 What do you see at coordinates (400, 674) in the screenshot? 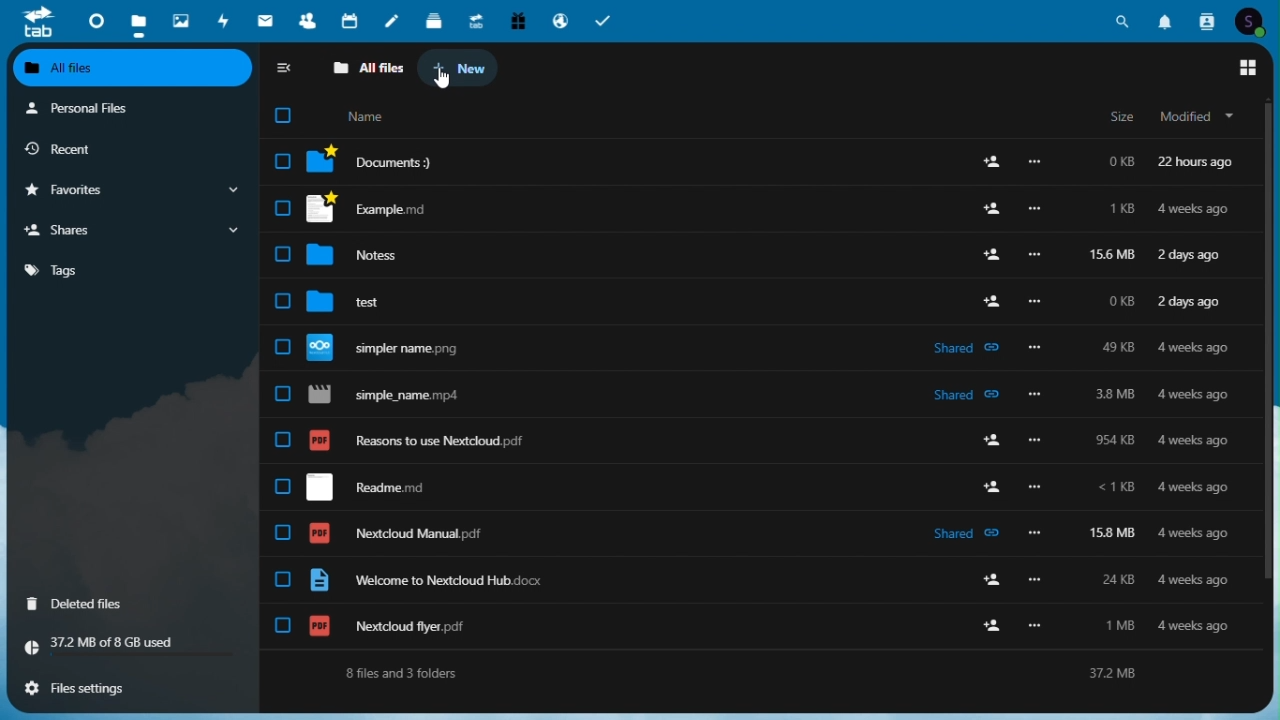
I see `8 files and 3 folders` at bounding box center [400, 674].